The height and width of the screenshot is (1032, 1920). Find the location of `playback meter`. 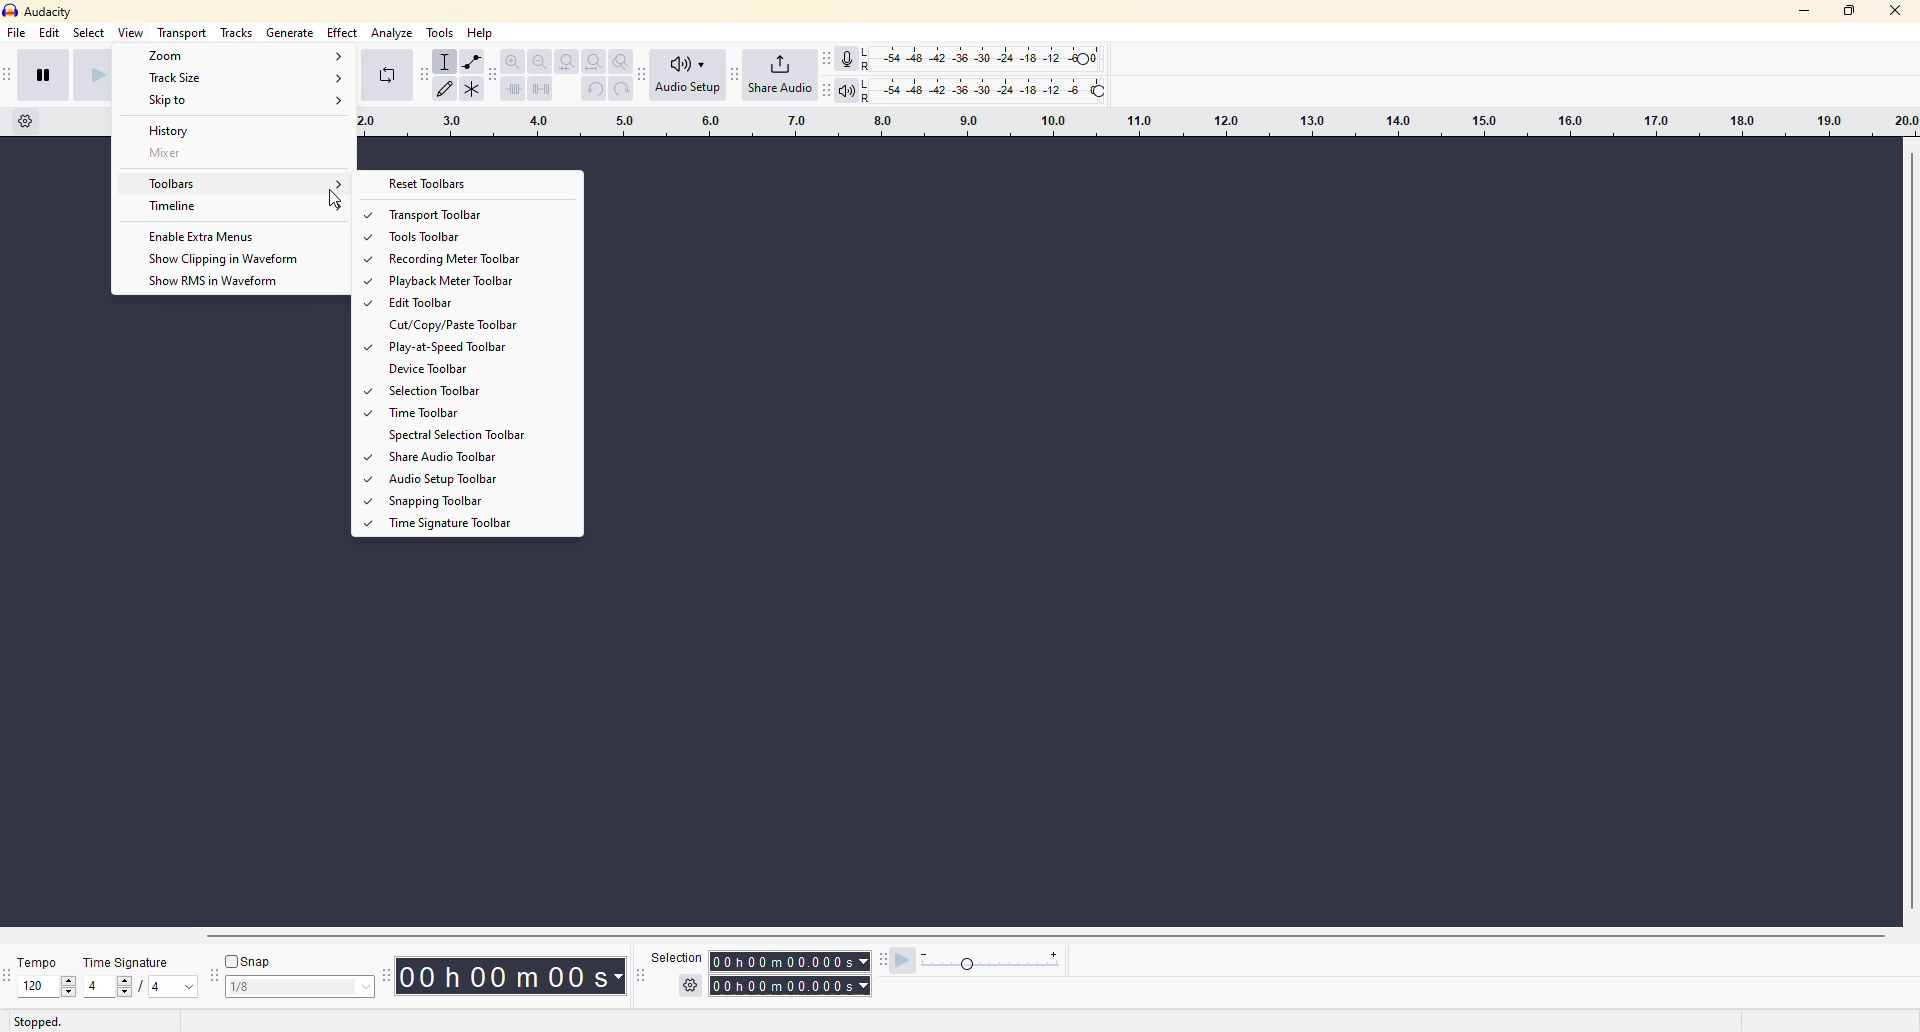

playback meter is located at coordinates (848, 90).